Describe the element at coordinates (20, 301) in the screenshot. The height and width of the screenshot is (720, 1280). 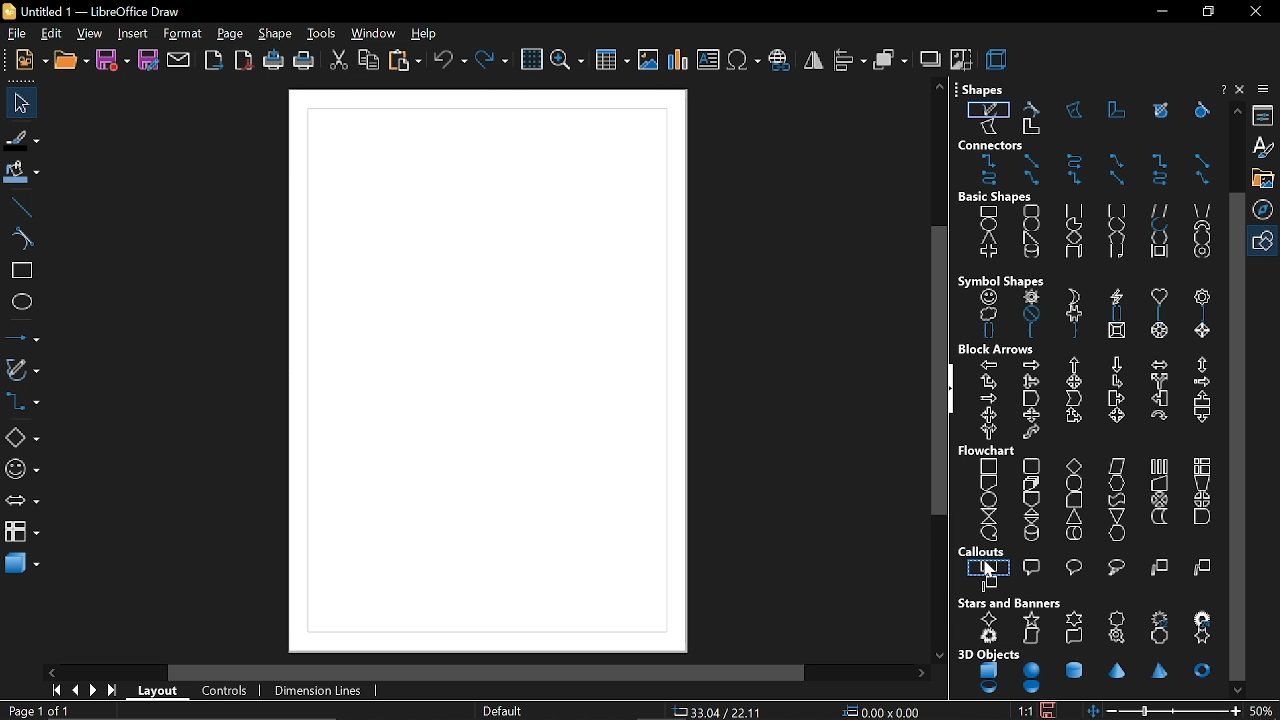
I see `ellipse` at that location.